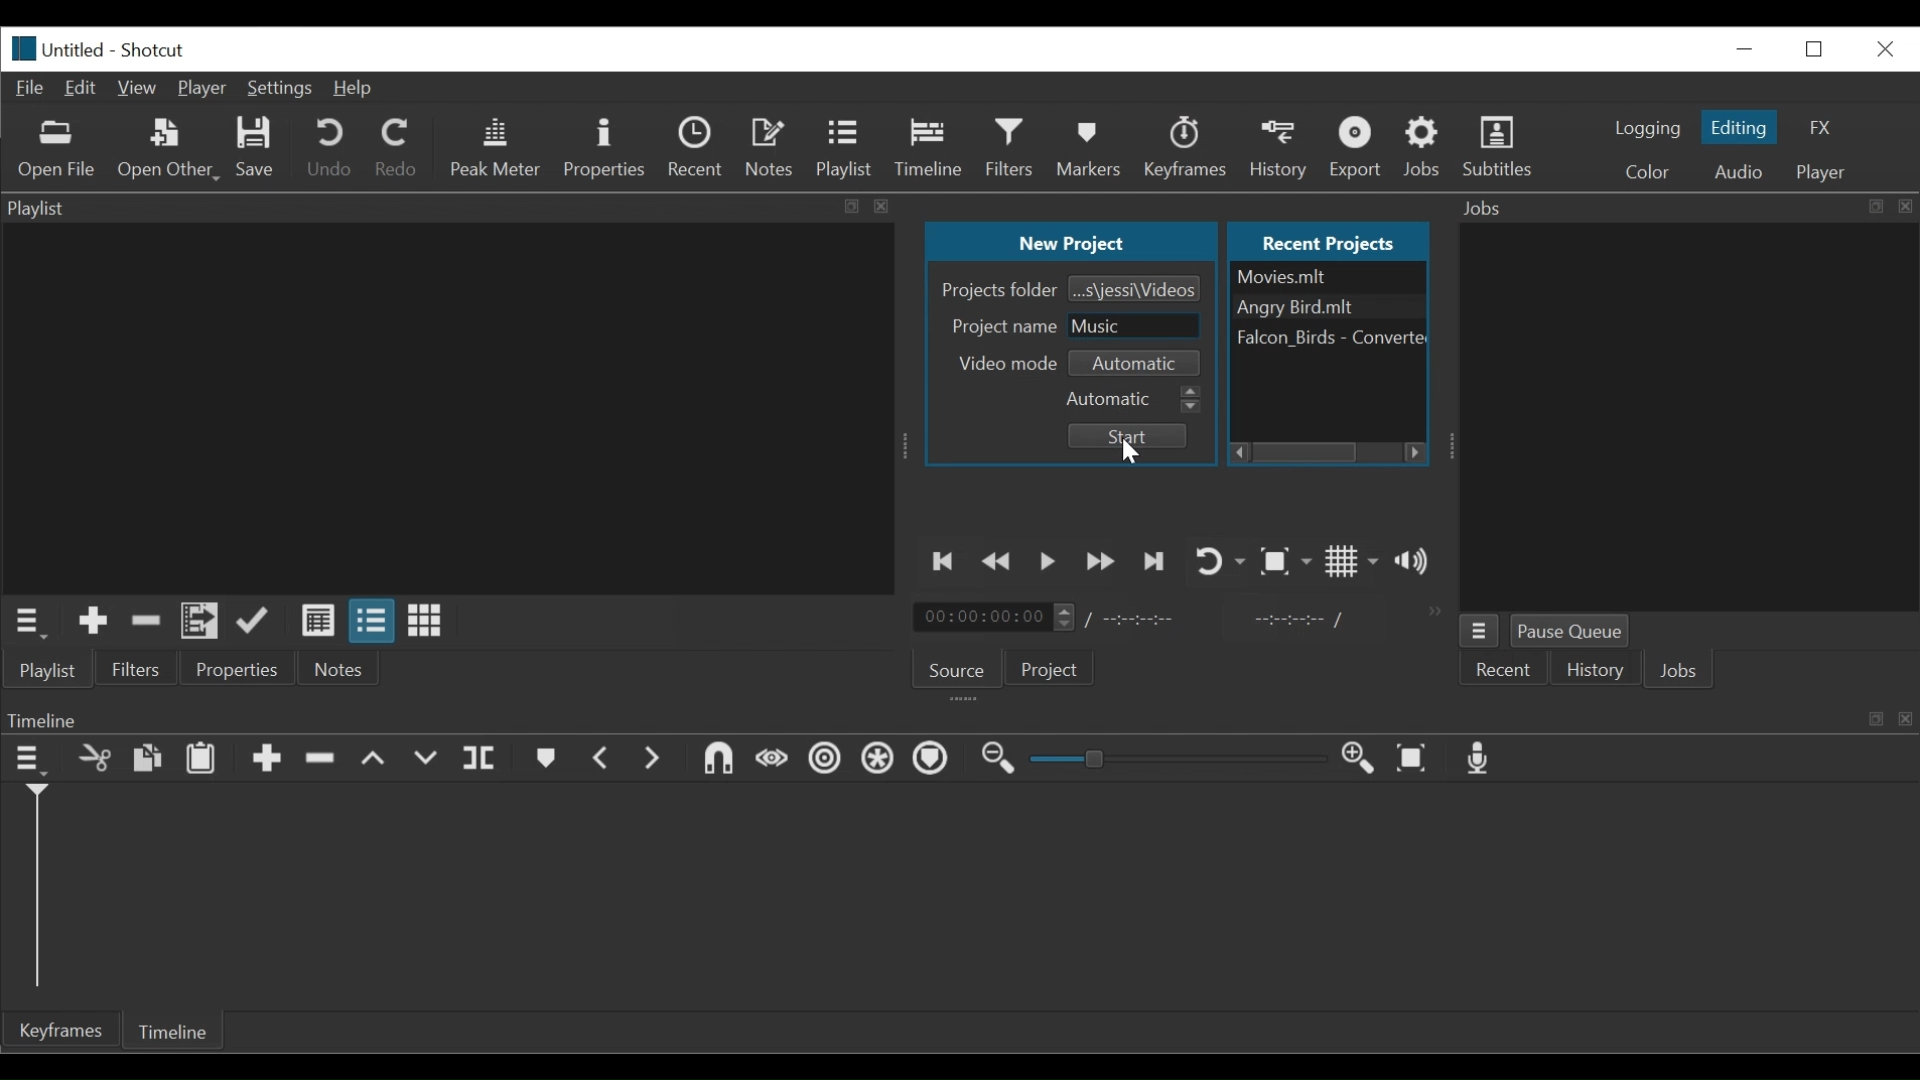 Image resolution: width=1920 pixels, height=1080 pixels. I want to click on Restore, so click(1816, 49).